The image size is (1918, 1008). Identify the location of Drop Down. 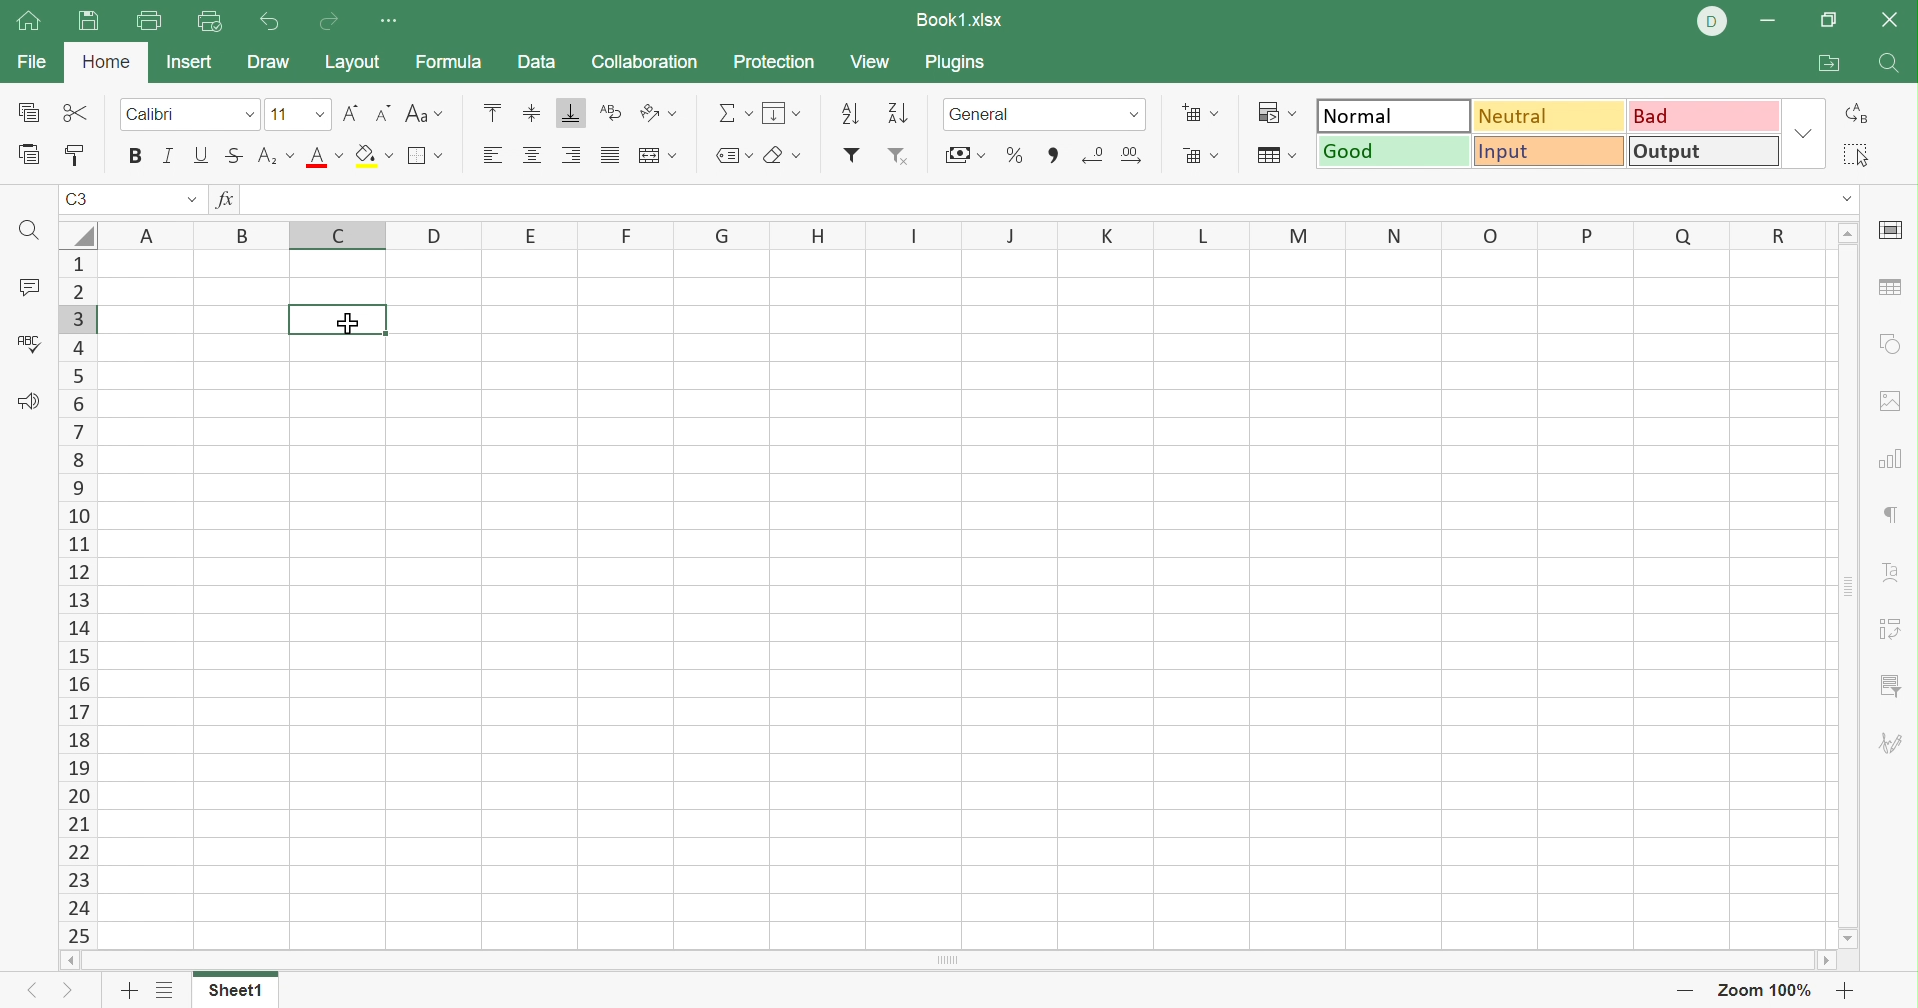
(1138, 118).